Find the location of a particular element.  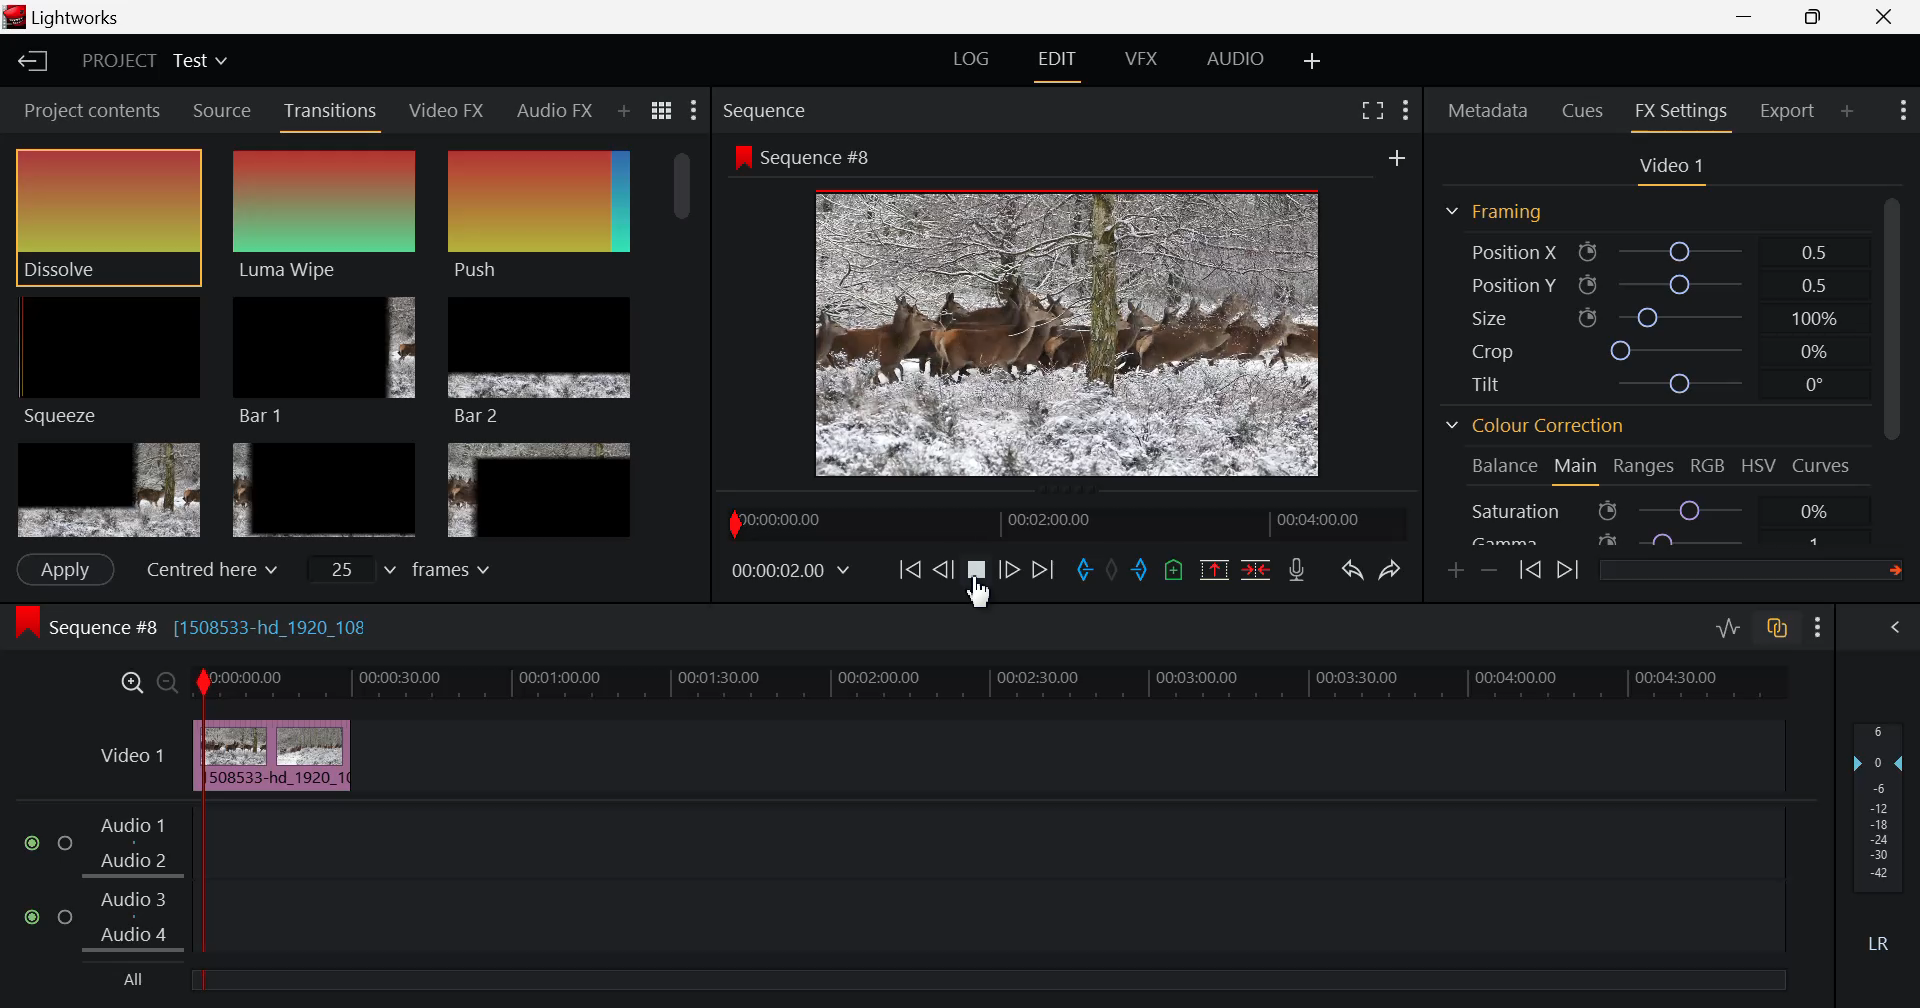

Position Y is located at coordinates (1656, 285).